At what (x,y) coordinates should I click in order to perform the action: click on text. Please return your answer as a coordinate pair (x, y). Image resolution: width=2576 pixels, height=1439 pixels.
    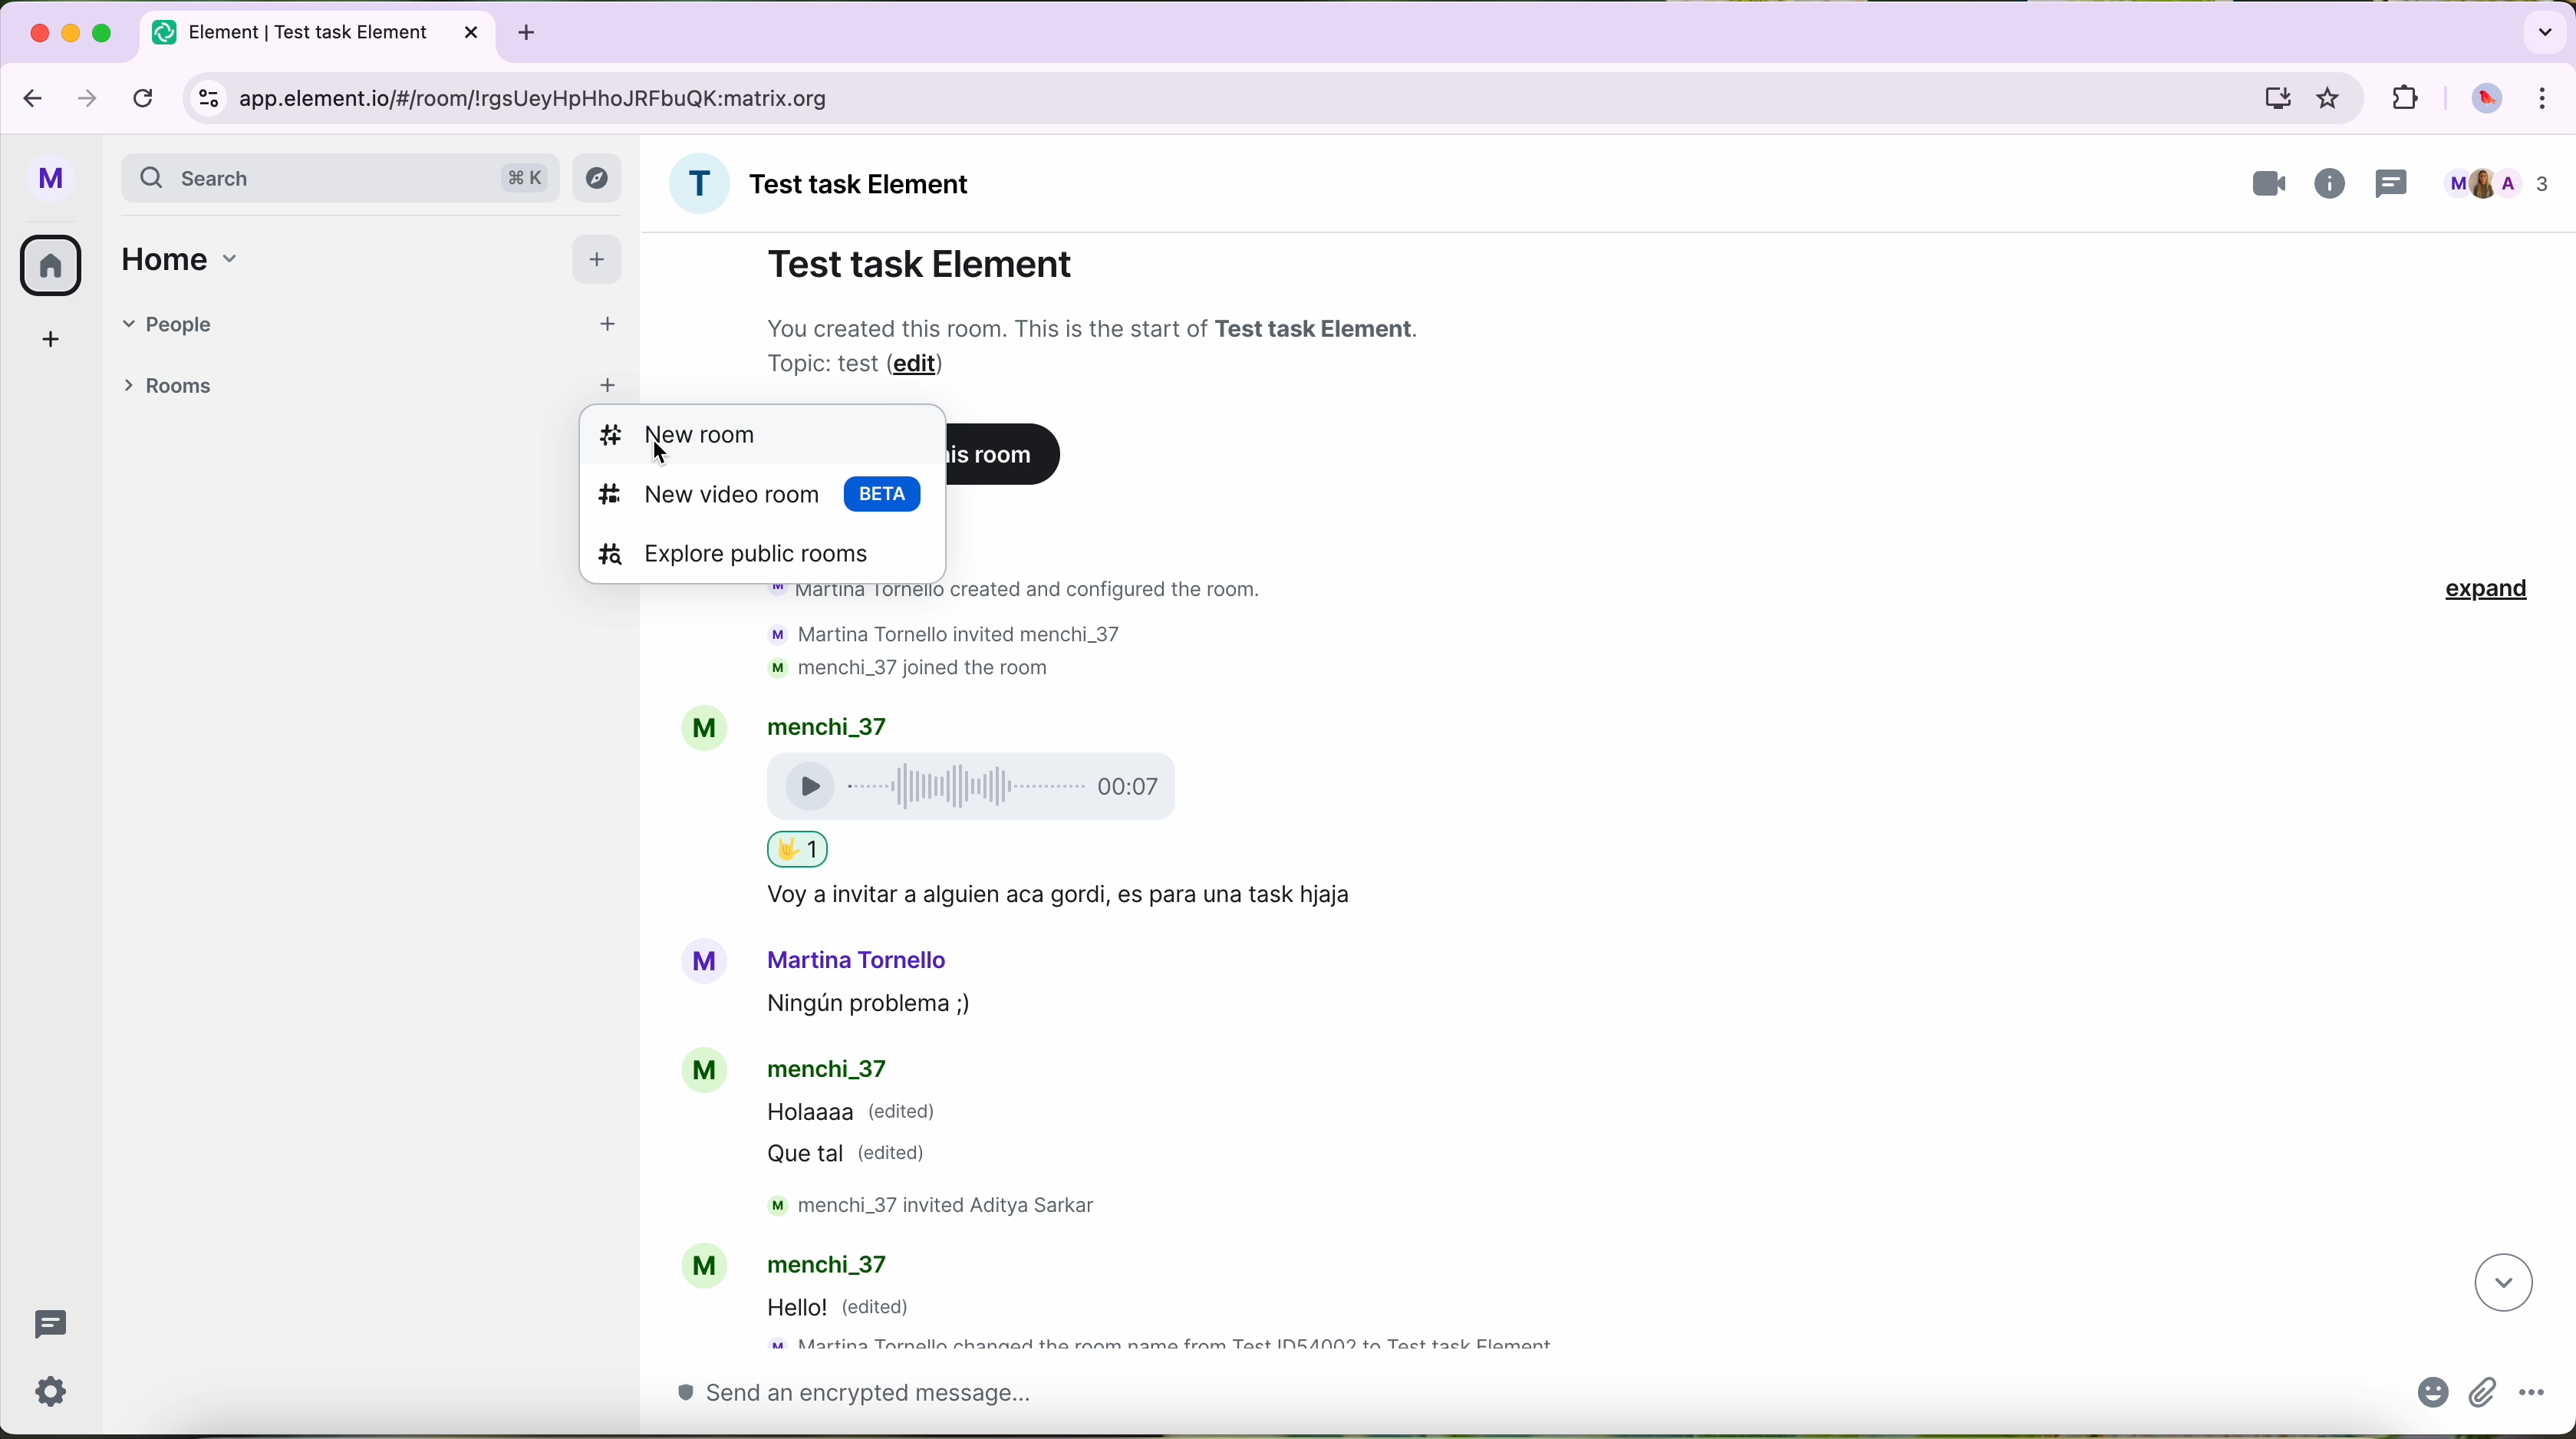
    Looking at the image, I should click on (967, 630).